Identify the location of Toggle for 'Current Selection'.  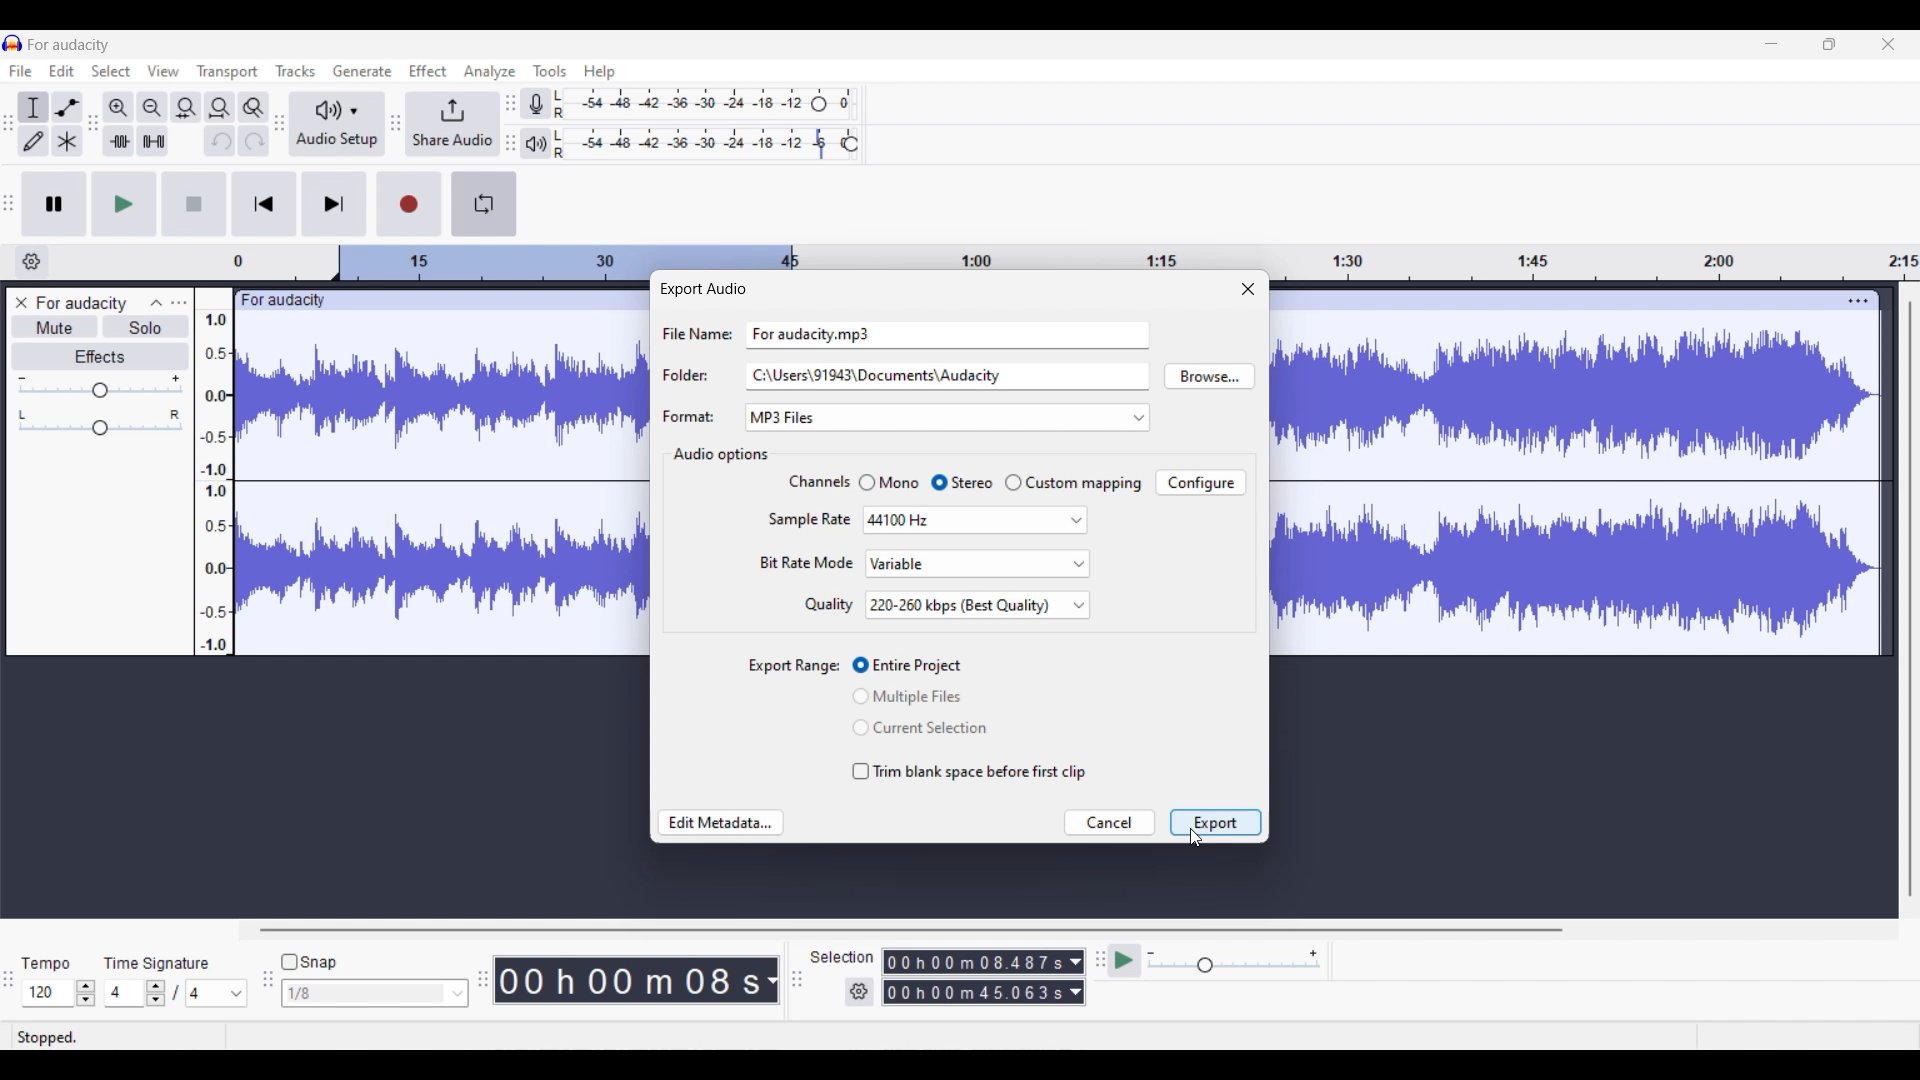
(920, 728).